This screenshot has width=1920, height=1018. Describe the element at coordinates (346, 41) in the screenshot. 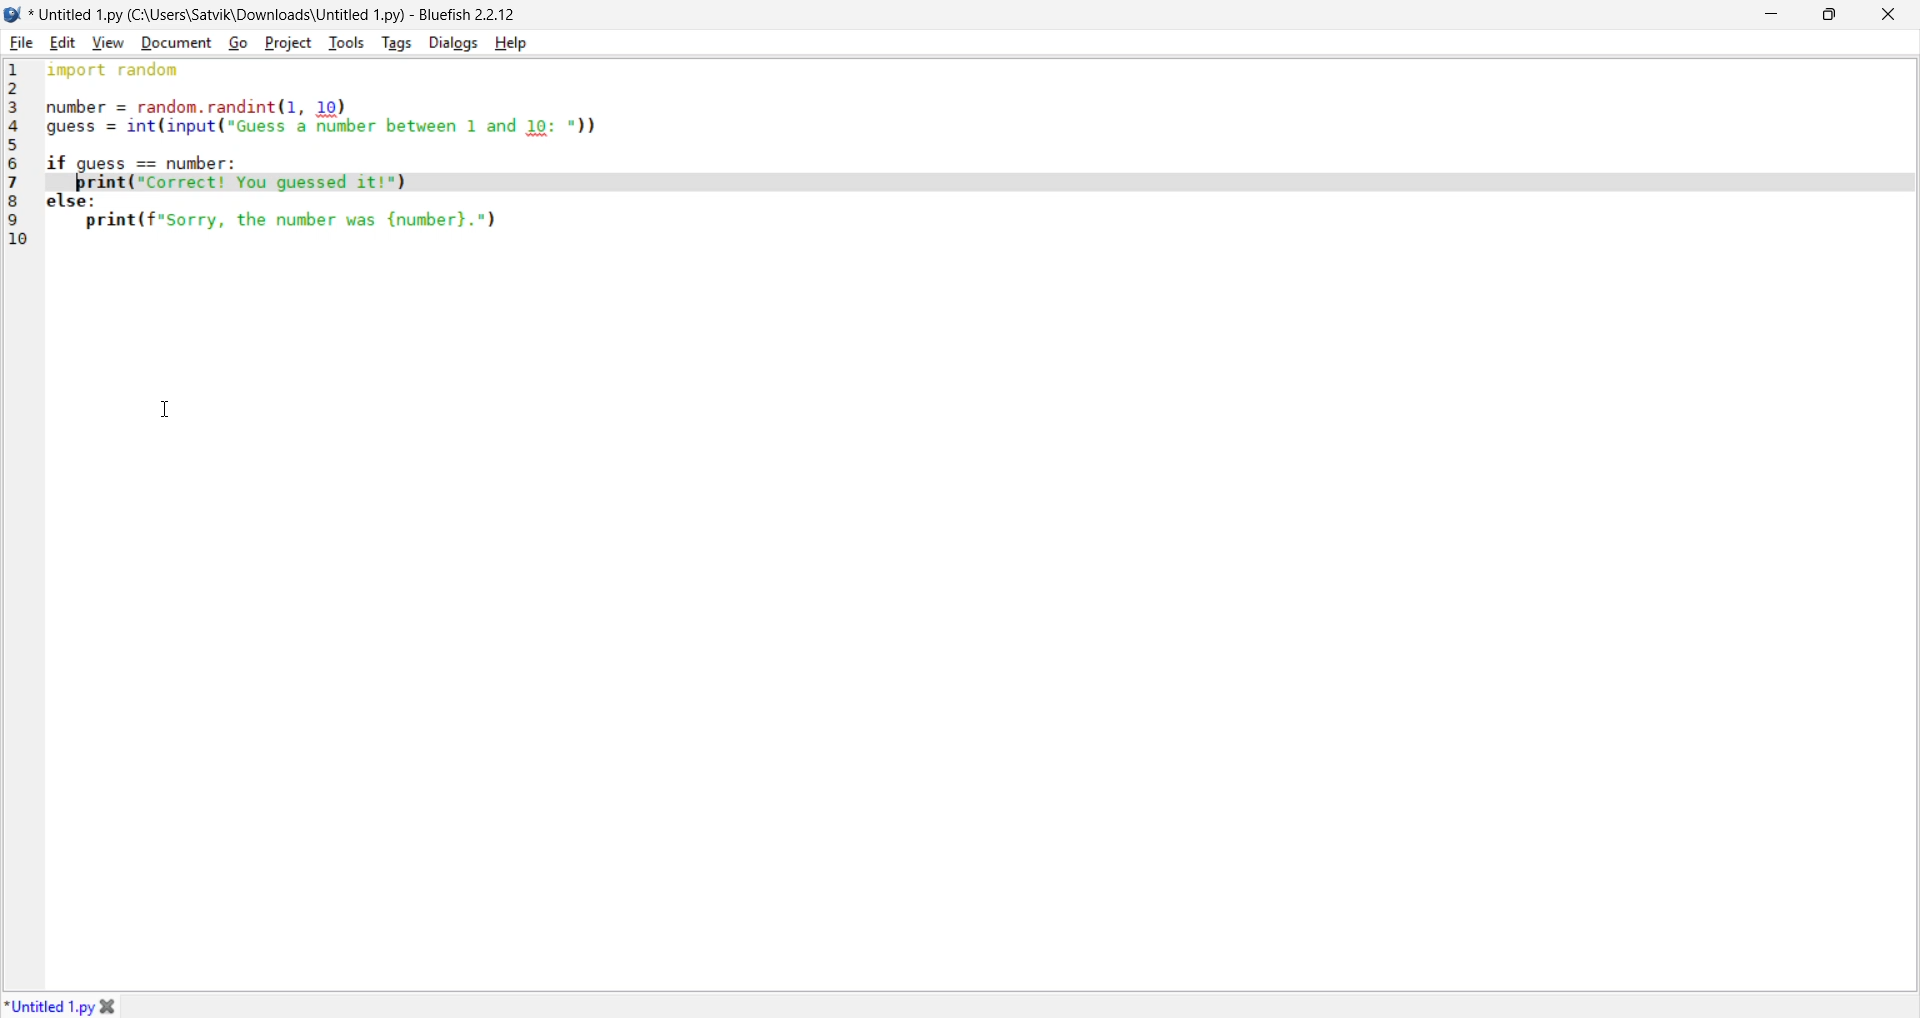

I see `tools` at that location.